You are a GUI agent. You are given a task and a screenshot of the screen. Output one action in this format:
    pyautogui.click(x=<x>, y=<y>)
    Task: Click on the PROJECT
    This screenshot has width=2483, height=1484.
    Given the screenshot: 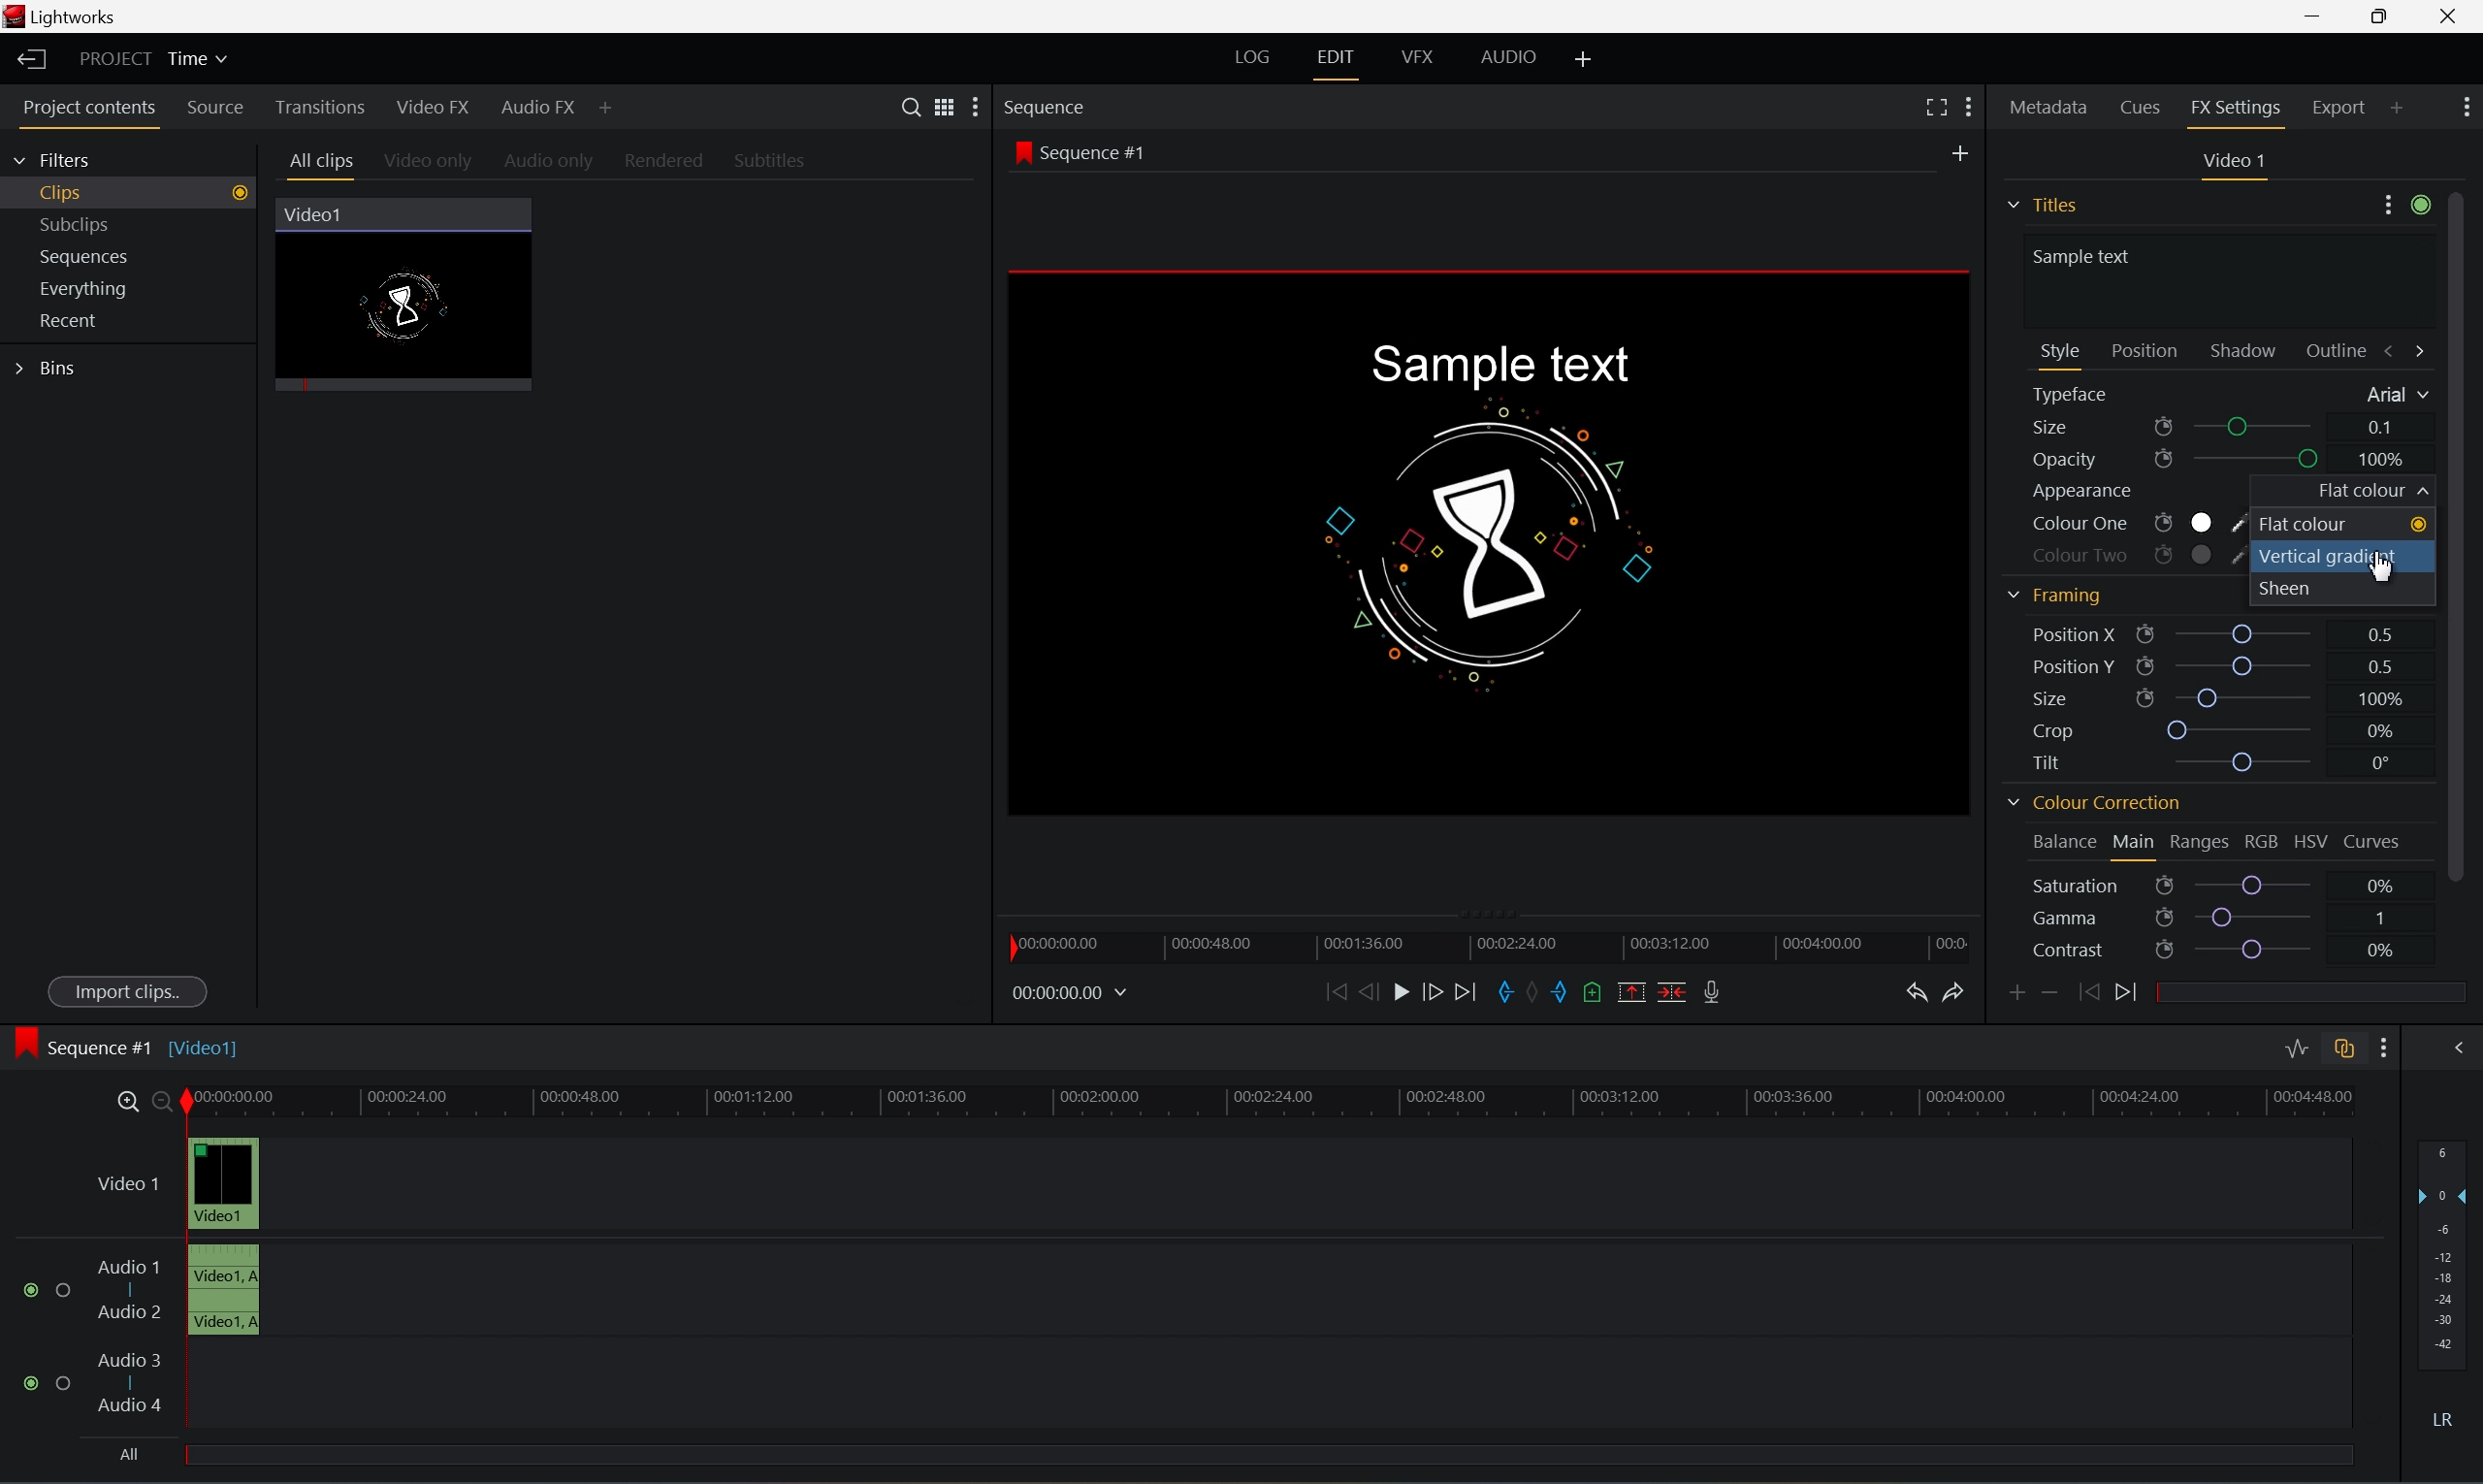 What is the action you would take?
    pyautogui.click(x=118, y=59)
    